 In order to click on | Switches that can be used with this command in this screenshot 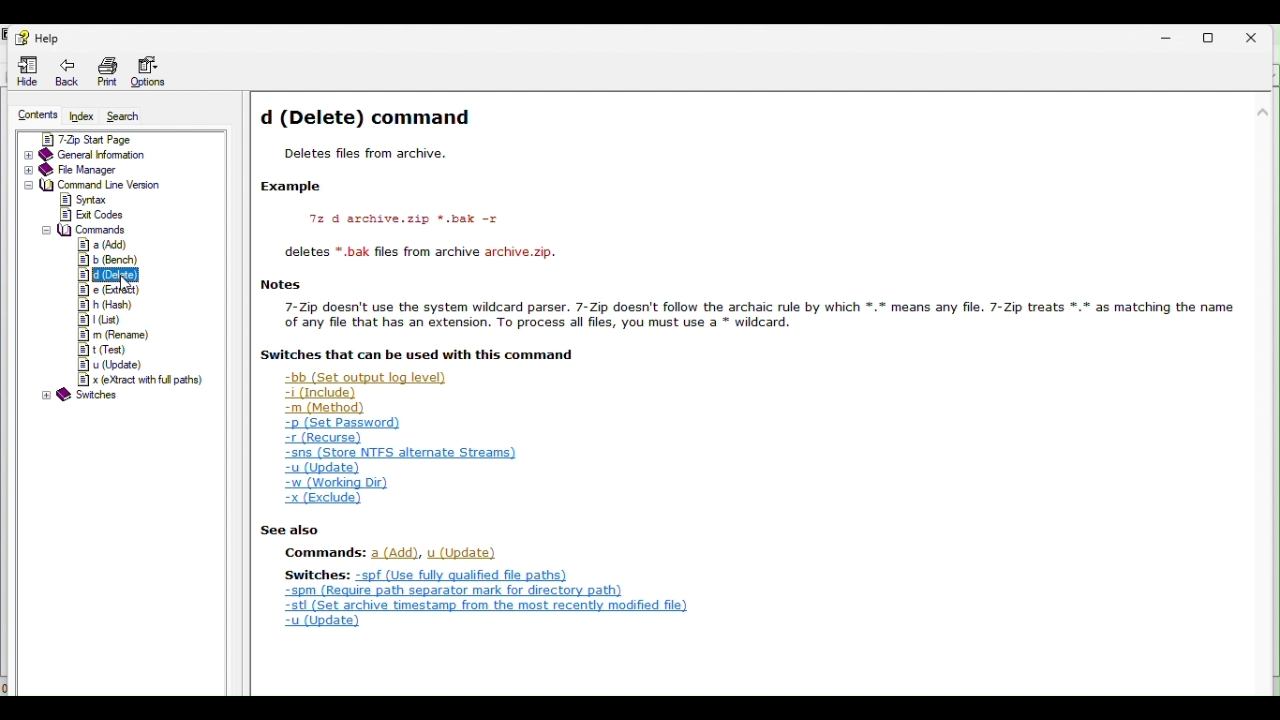, I will do `click(407, 353)`.